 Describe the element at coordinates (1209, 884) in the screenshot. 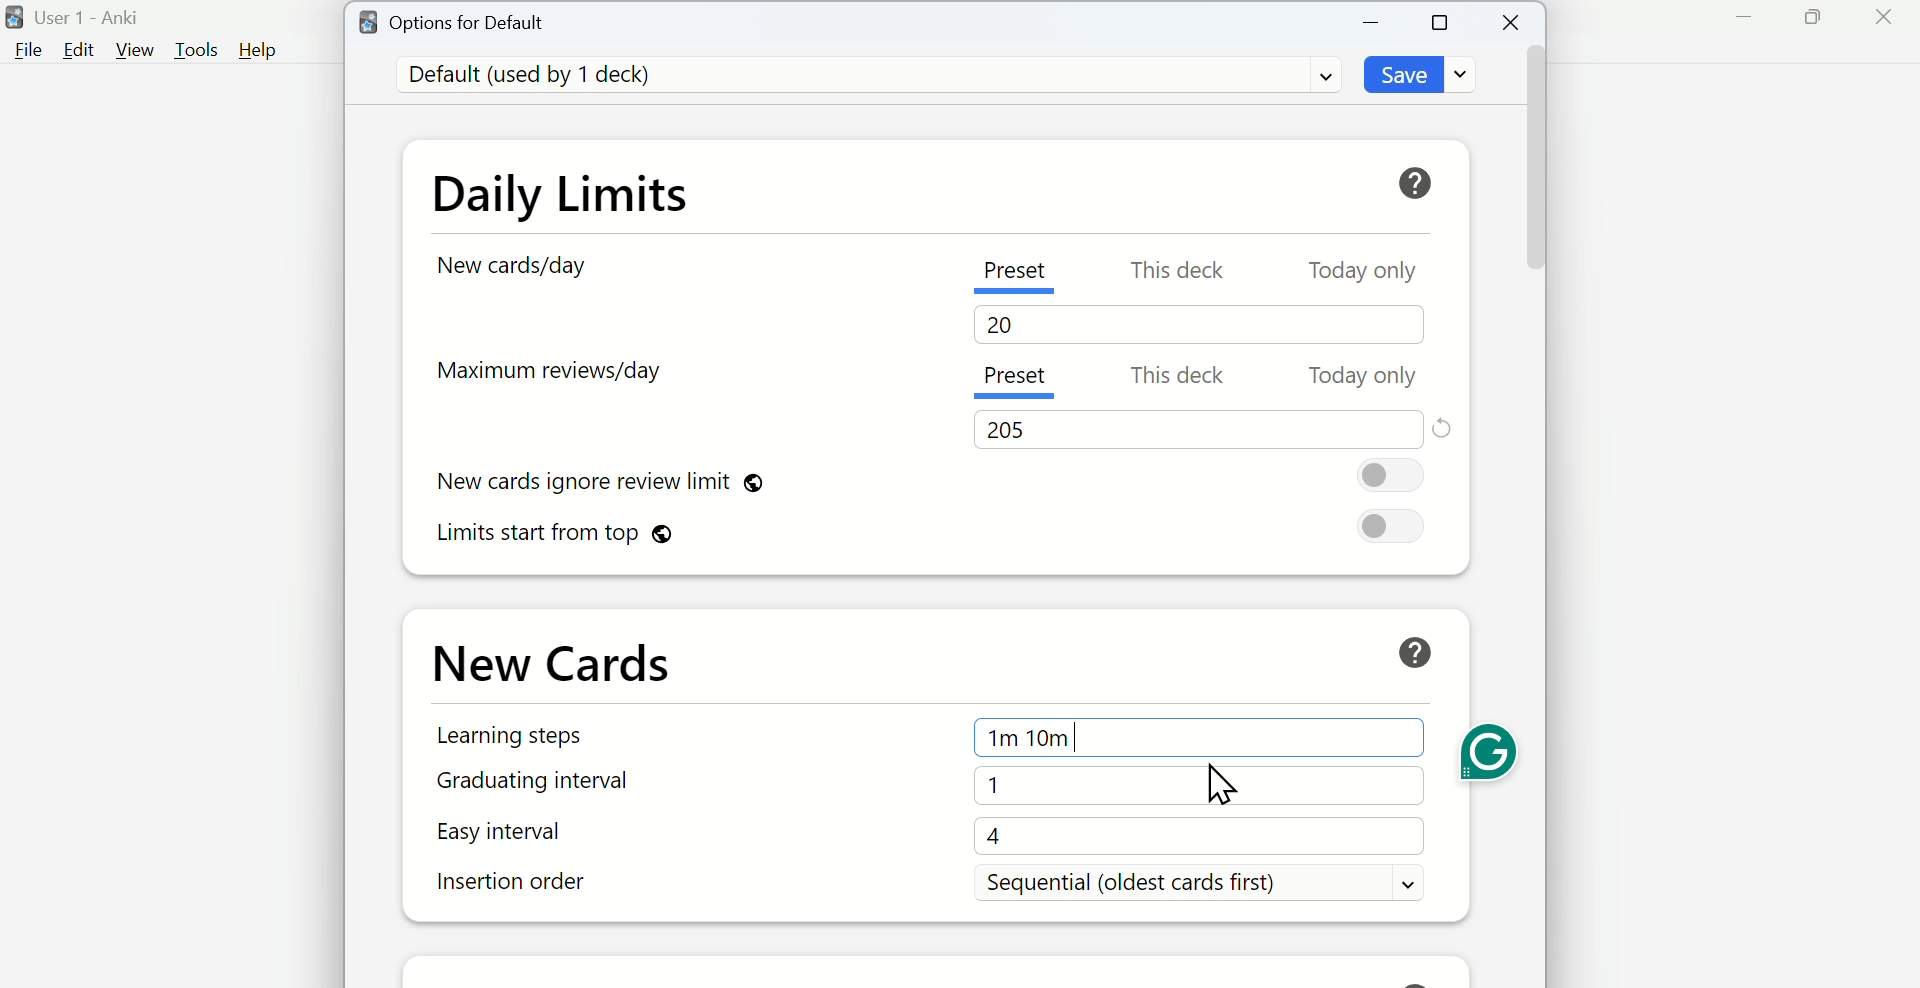

I see `Sequential (oldest cards first)` at that location.